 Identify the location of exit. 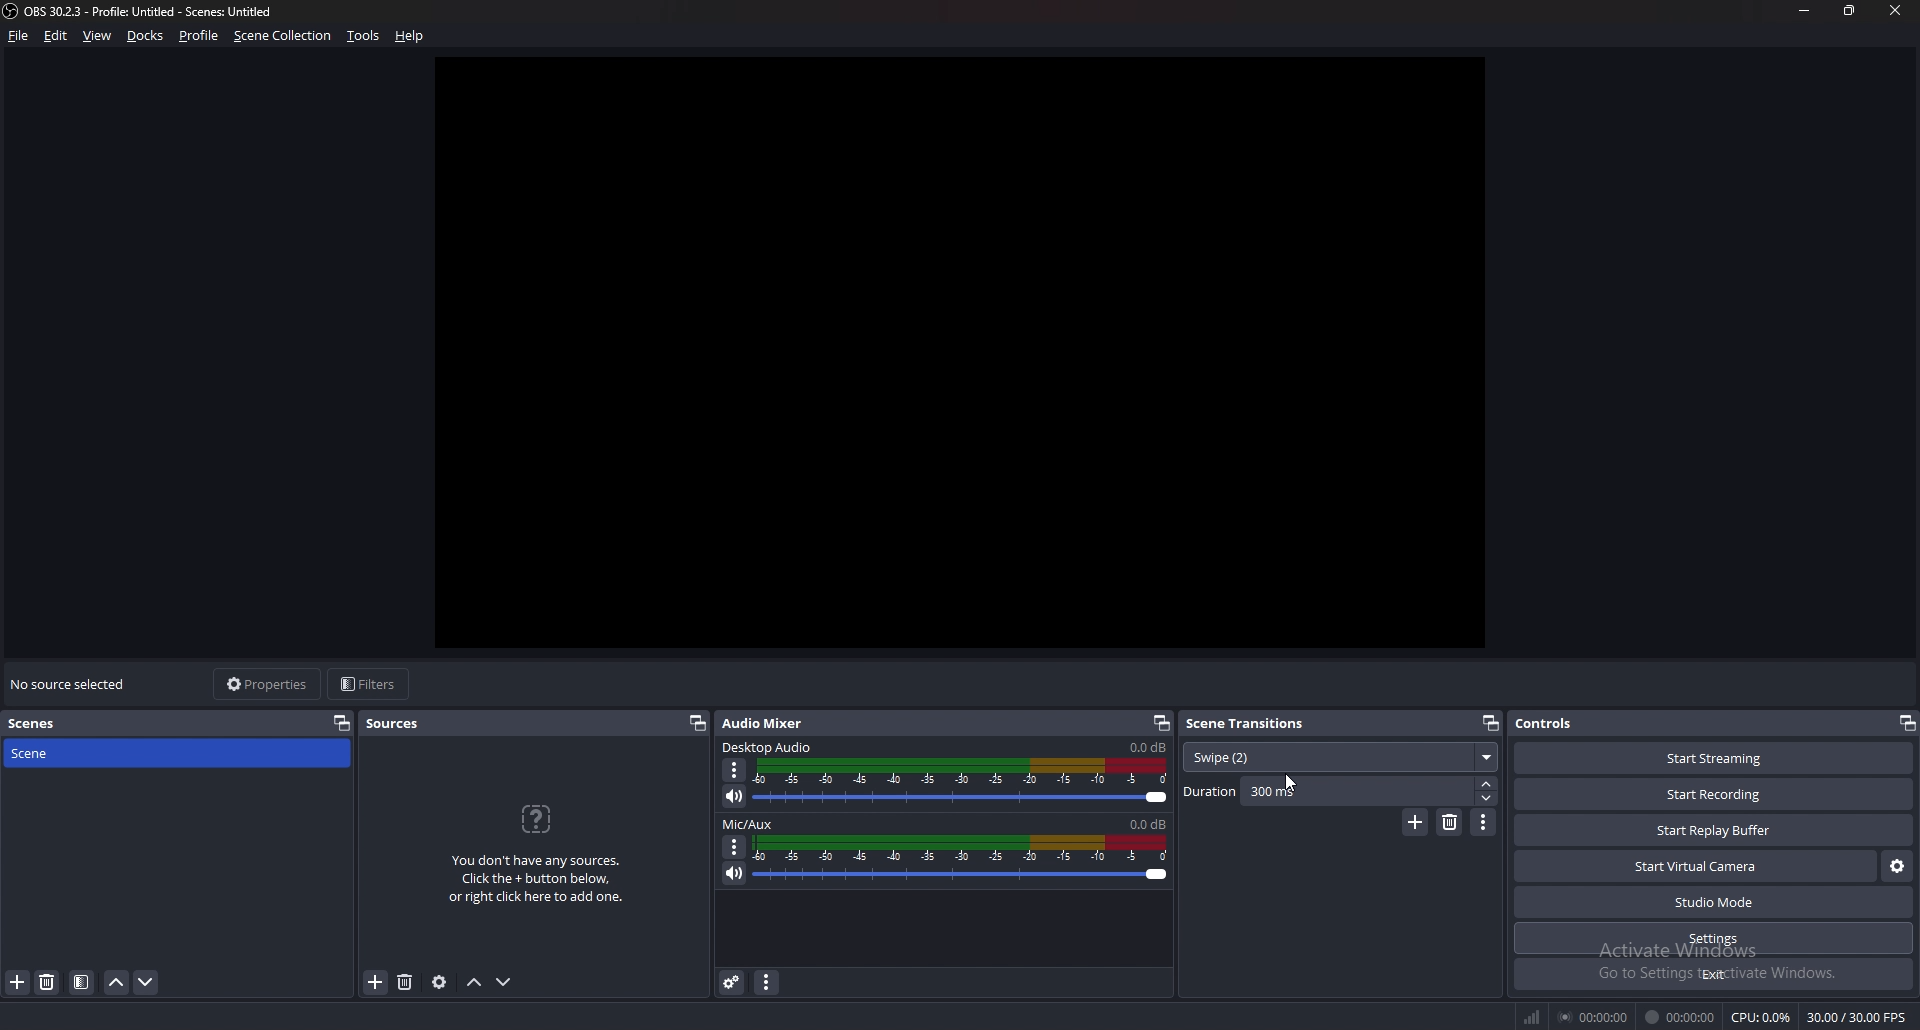
(1714, 974).